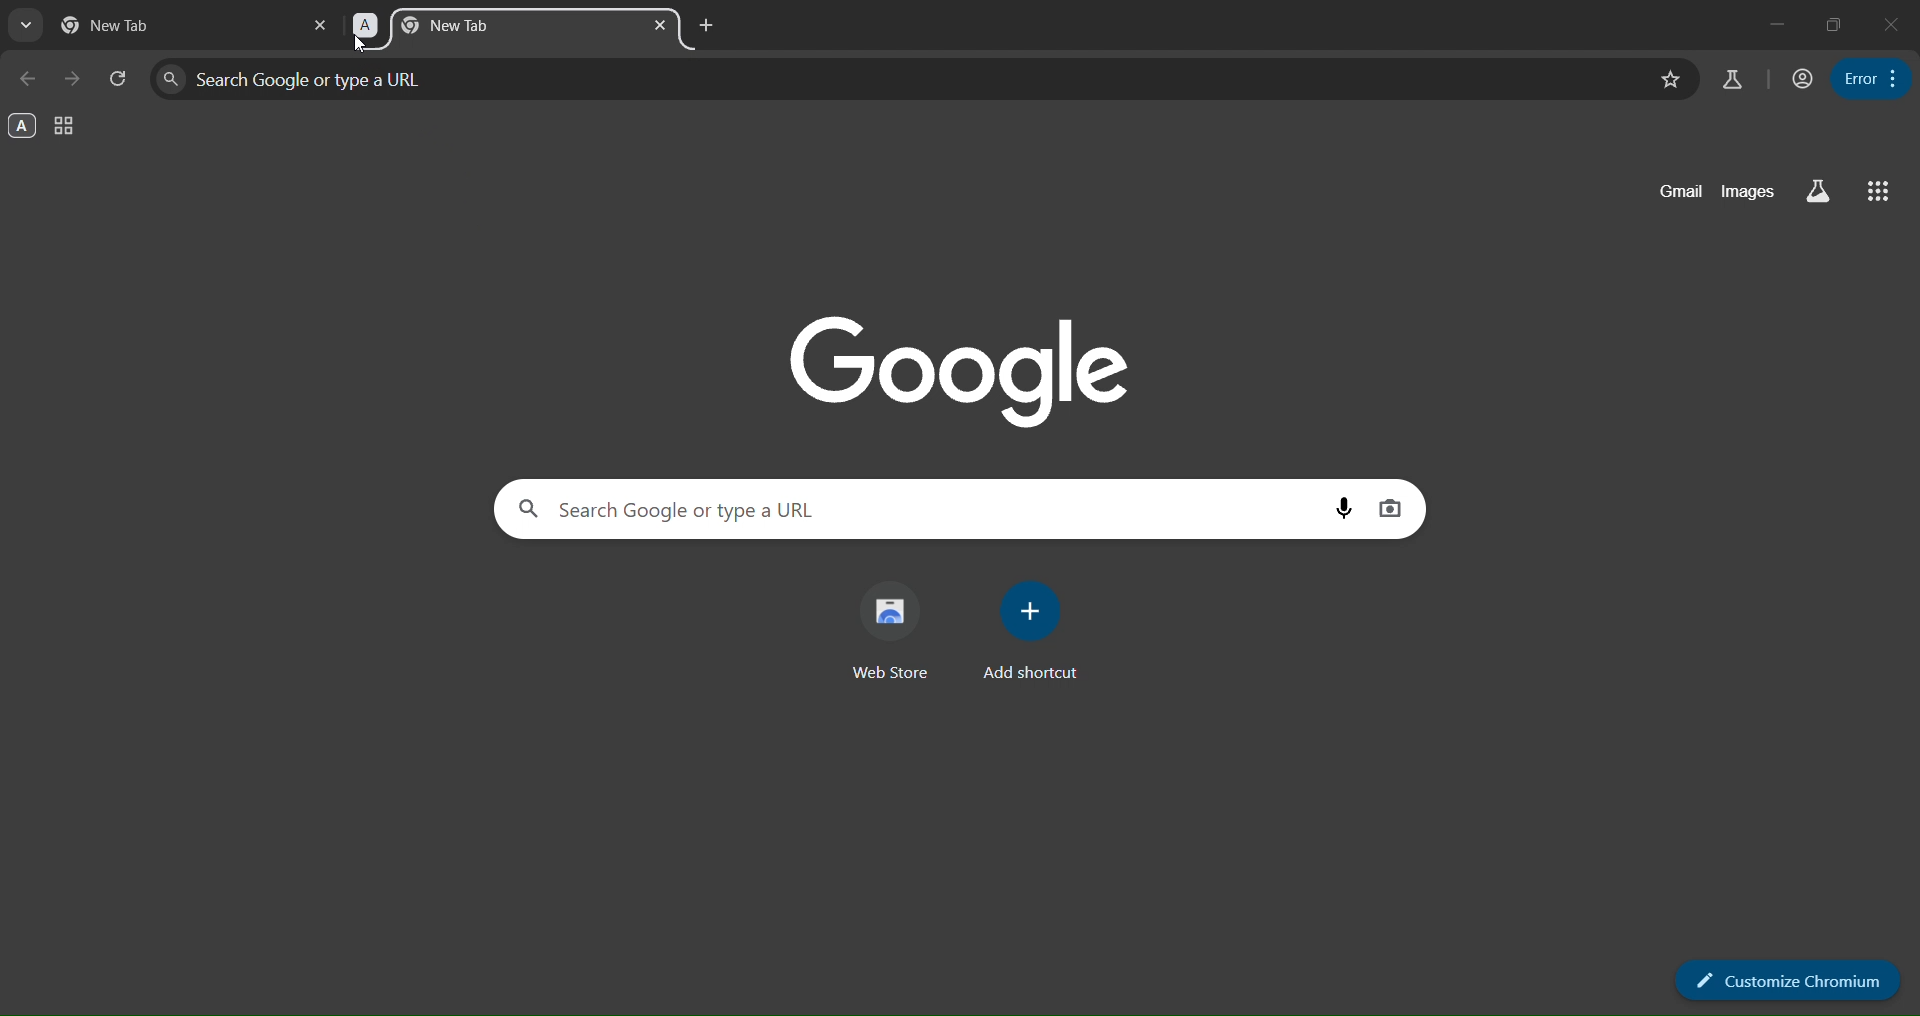  I want to click on tab group, so click(66, 128).